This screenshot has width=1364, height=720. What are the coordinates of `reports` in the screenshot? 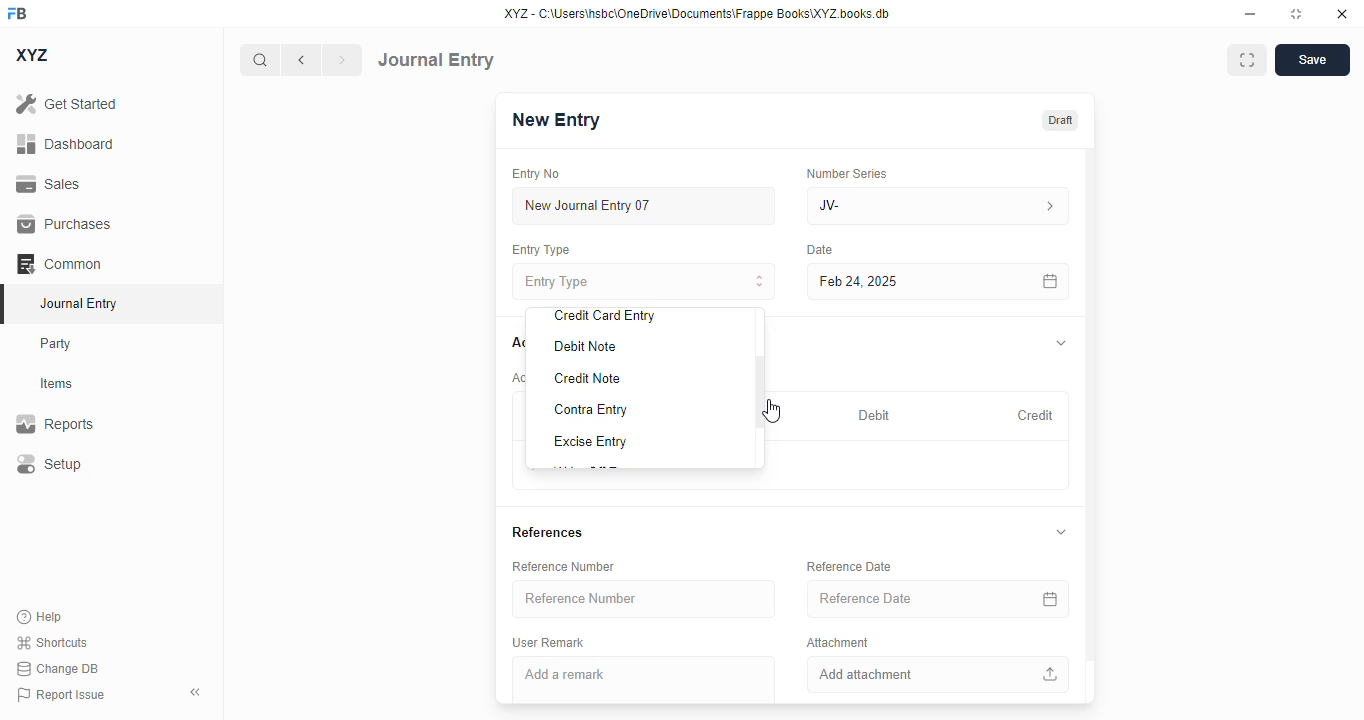 It's located at (55, 423).